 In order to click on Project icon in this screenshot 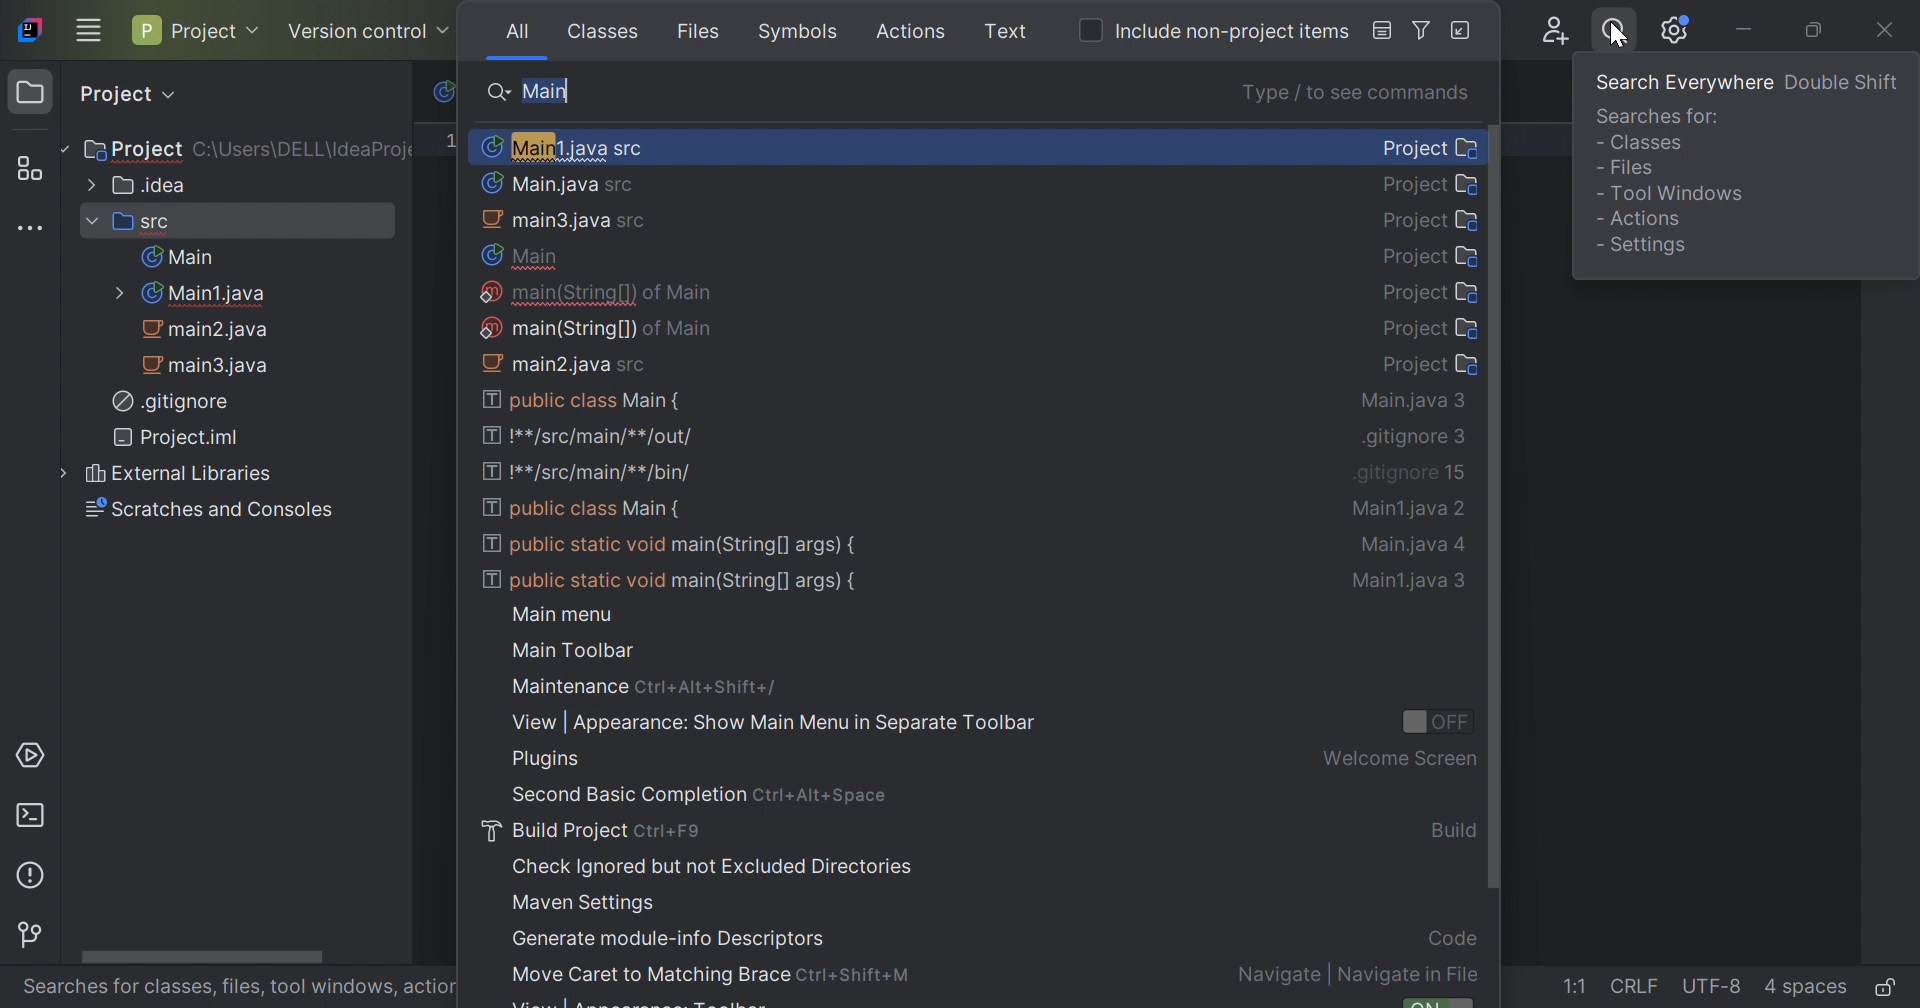, I will do `click(30, 96)`.